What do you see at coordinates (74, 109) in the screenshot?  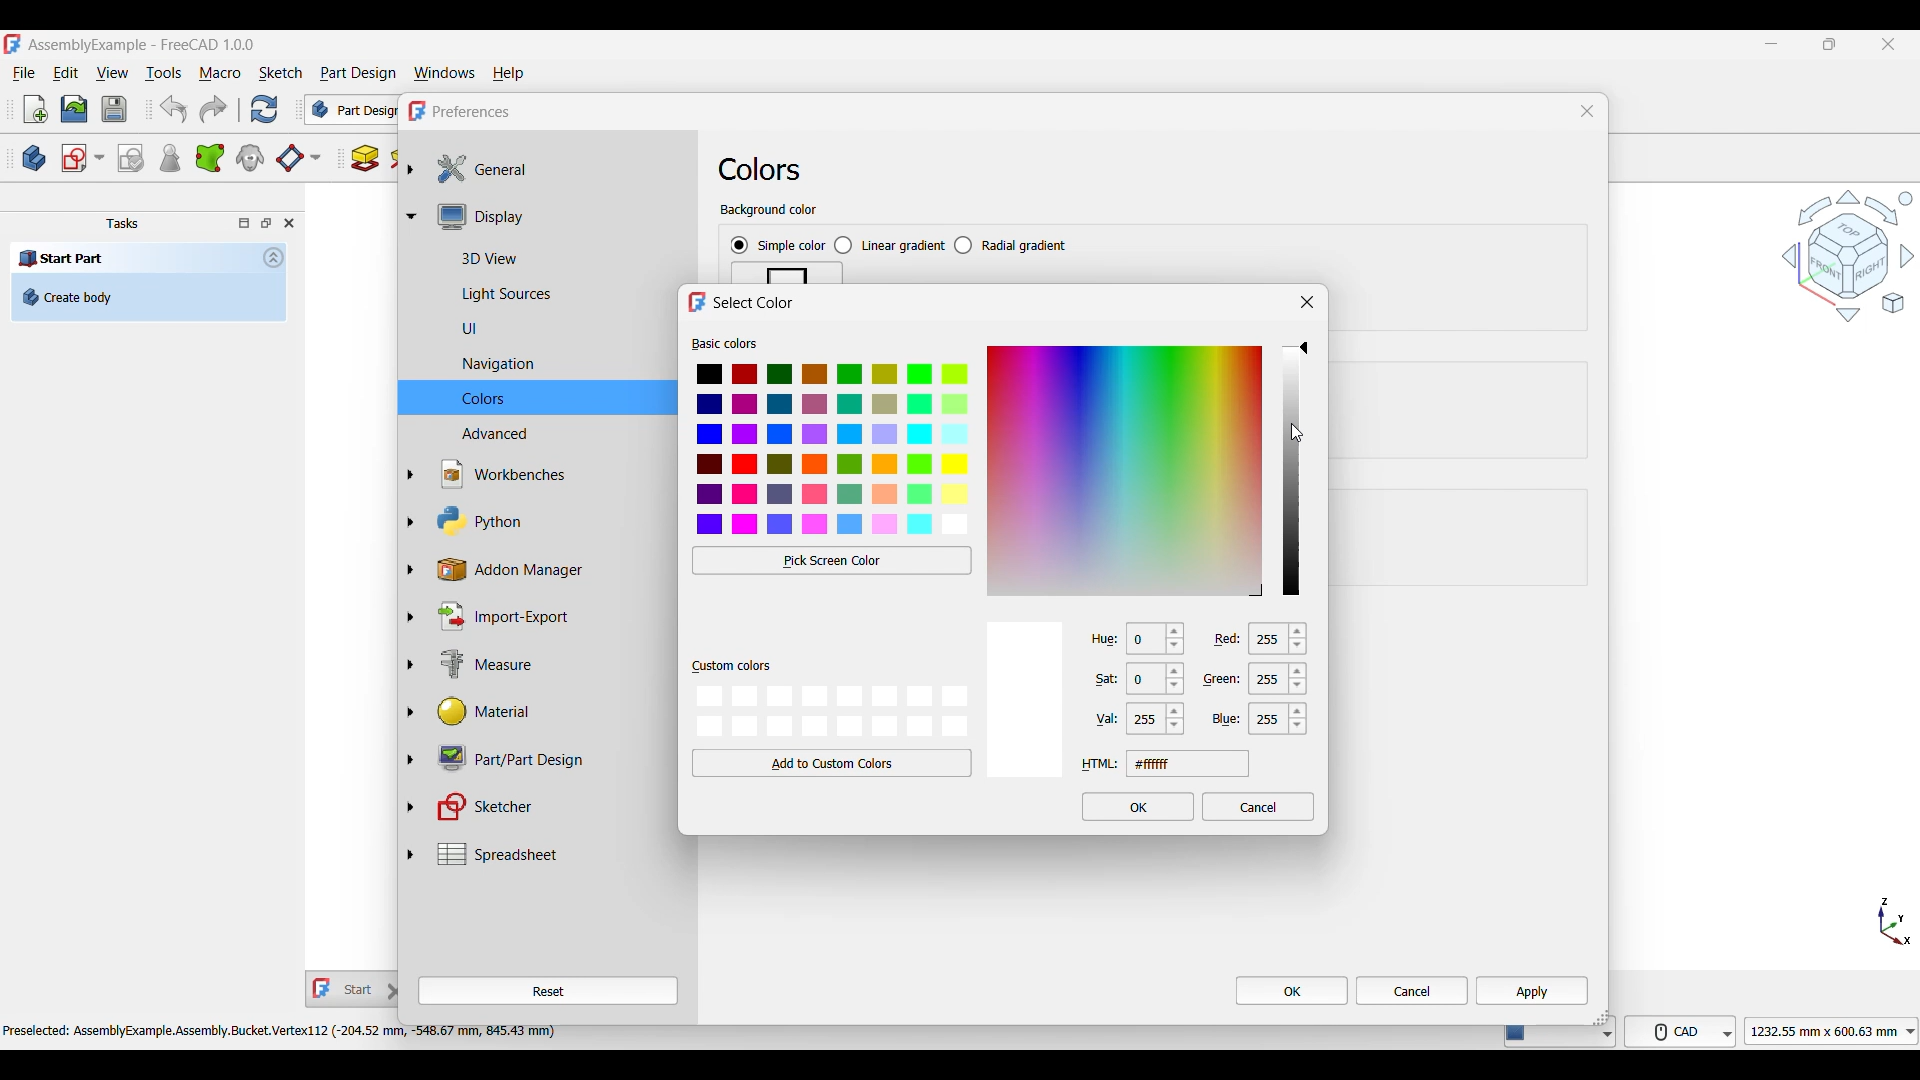 I see `Open` at bounding box center [74, 109].